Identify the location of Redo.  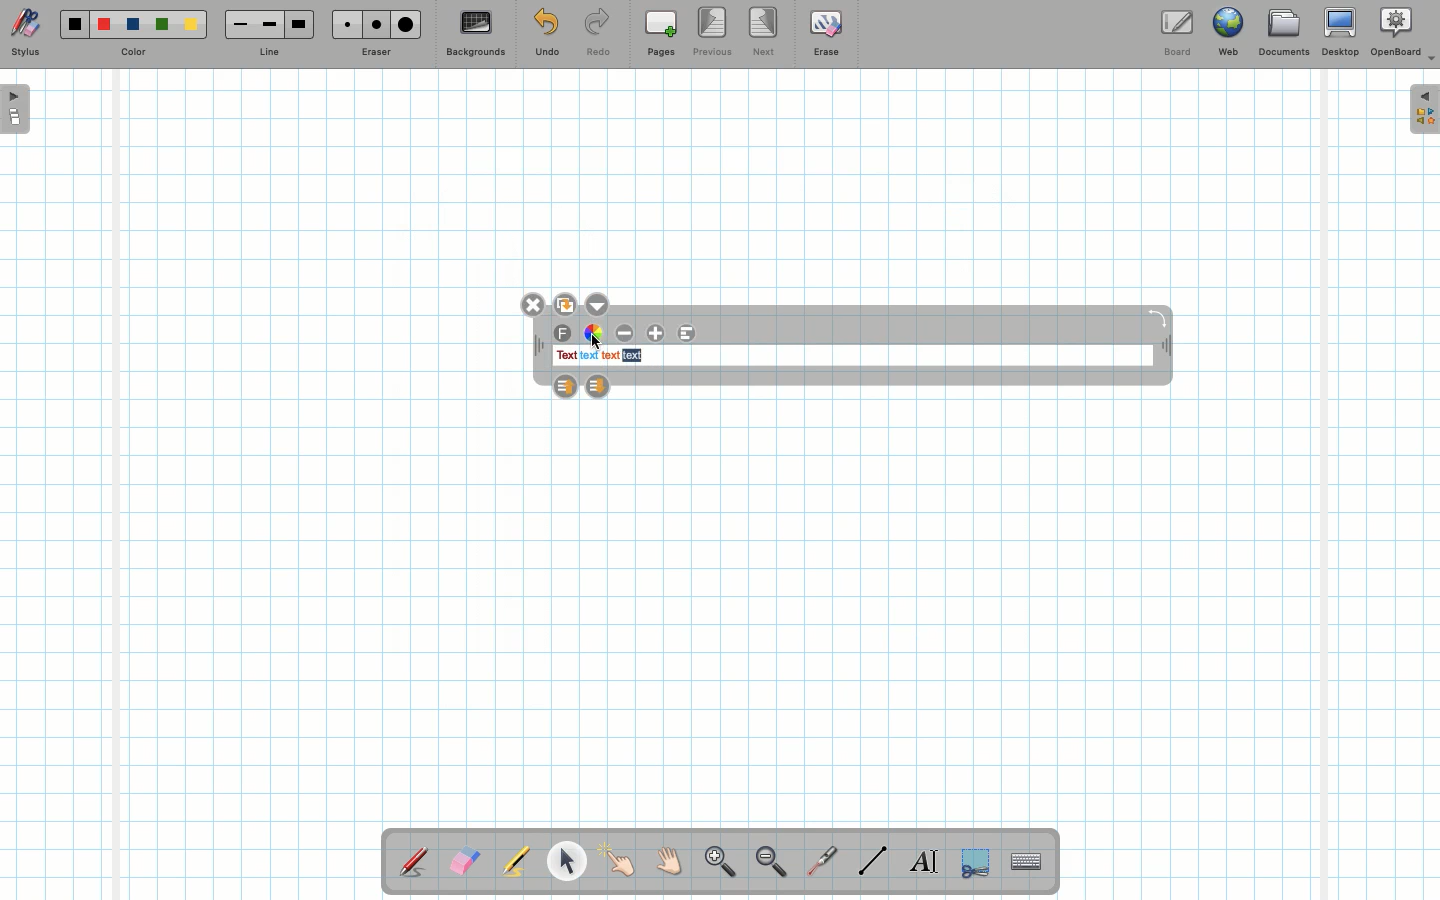
(598, 36).